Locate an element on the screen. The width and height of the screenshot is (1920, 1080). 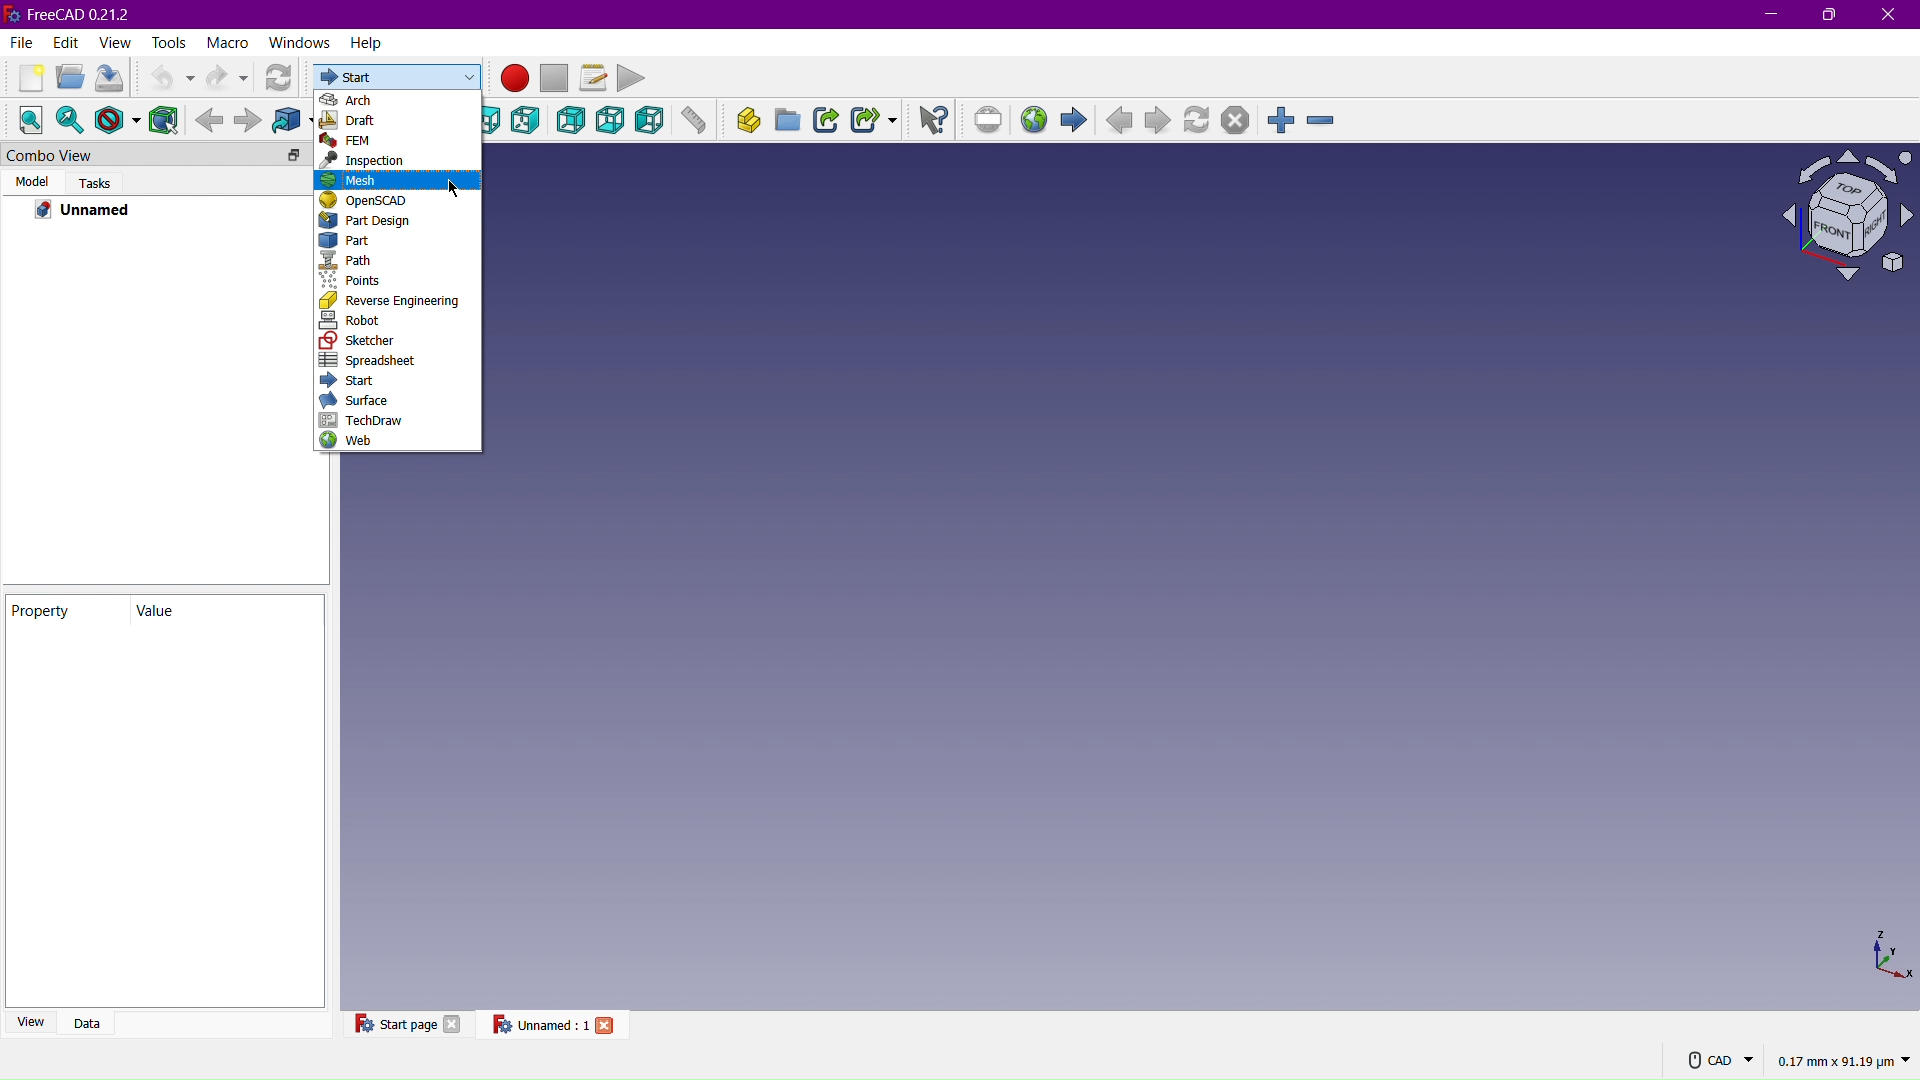
Backwards is located at coordinates (209, 119).